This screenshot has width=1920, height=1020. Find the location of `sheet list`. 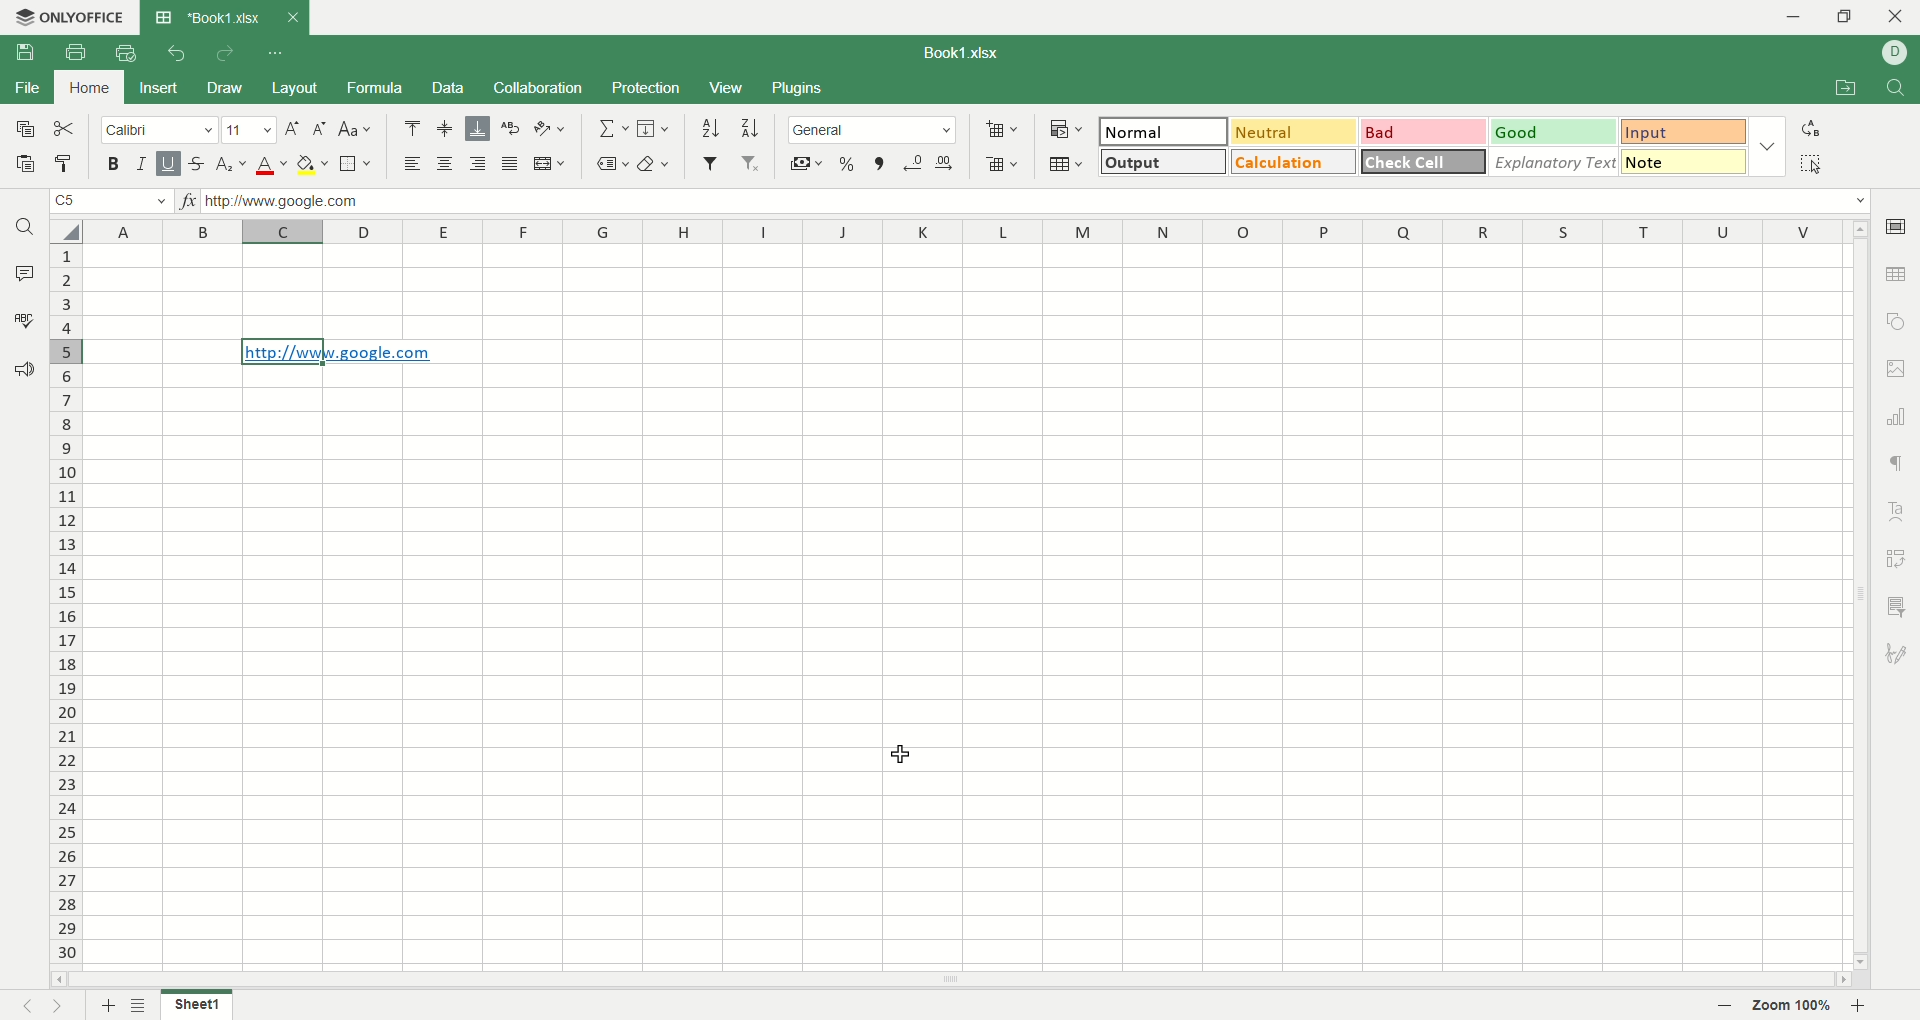

sheet list is located at coordinates (142, 1006).